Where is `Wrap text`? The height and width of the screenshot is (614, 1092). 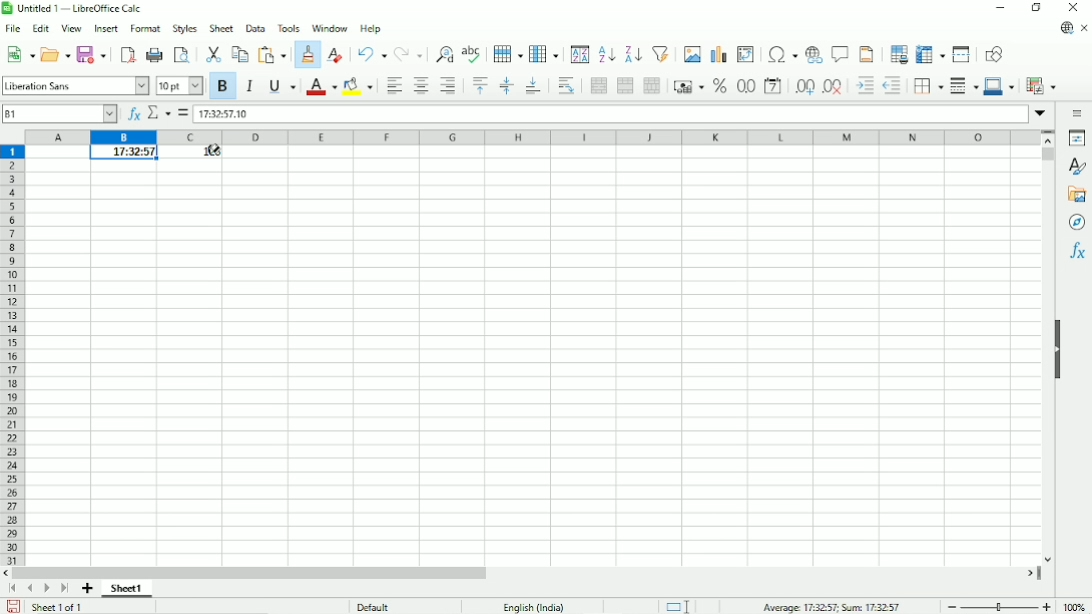 Wrap text is located at coordinates (566, 86).